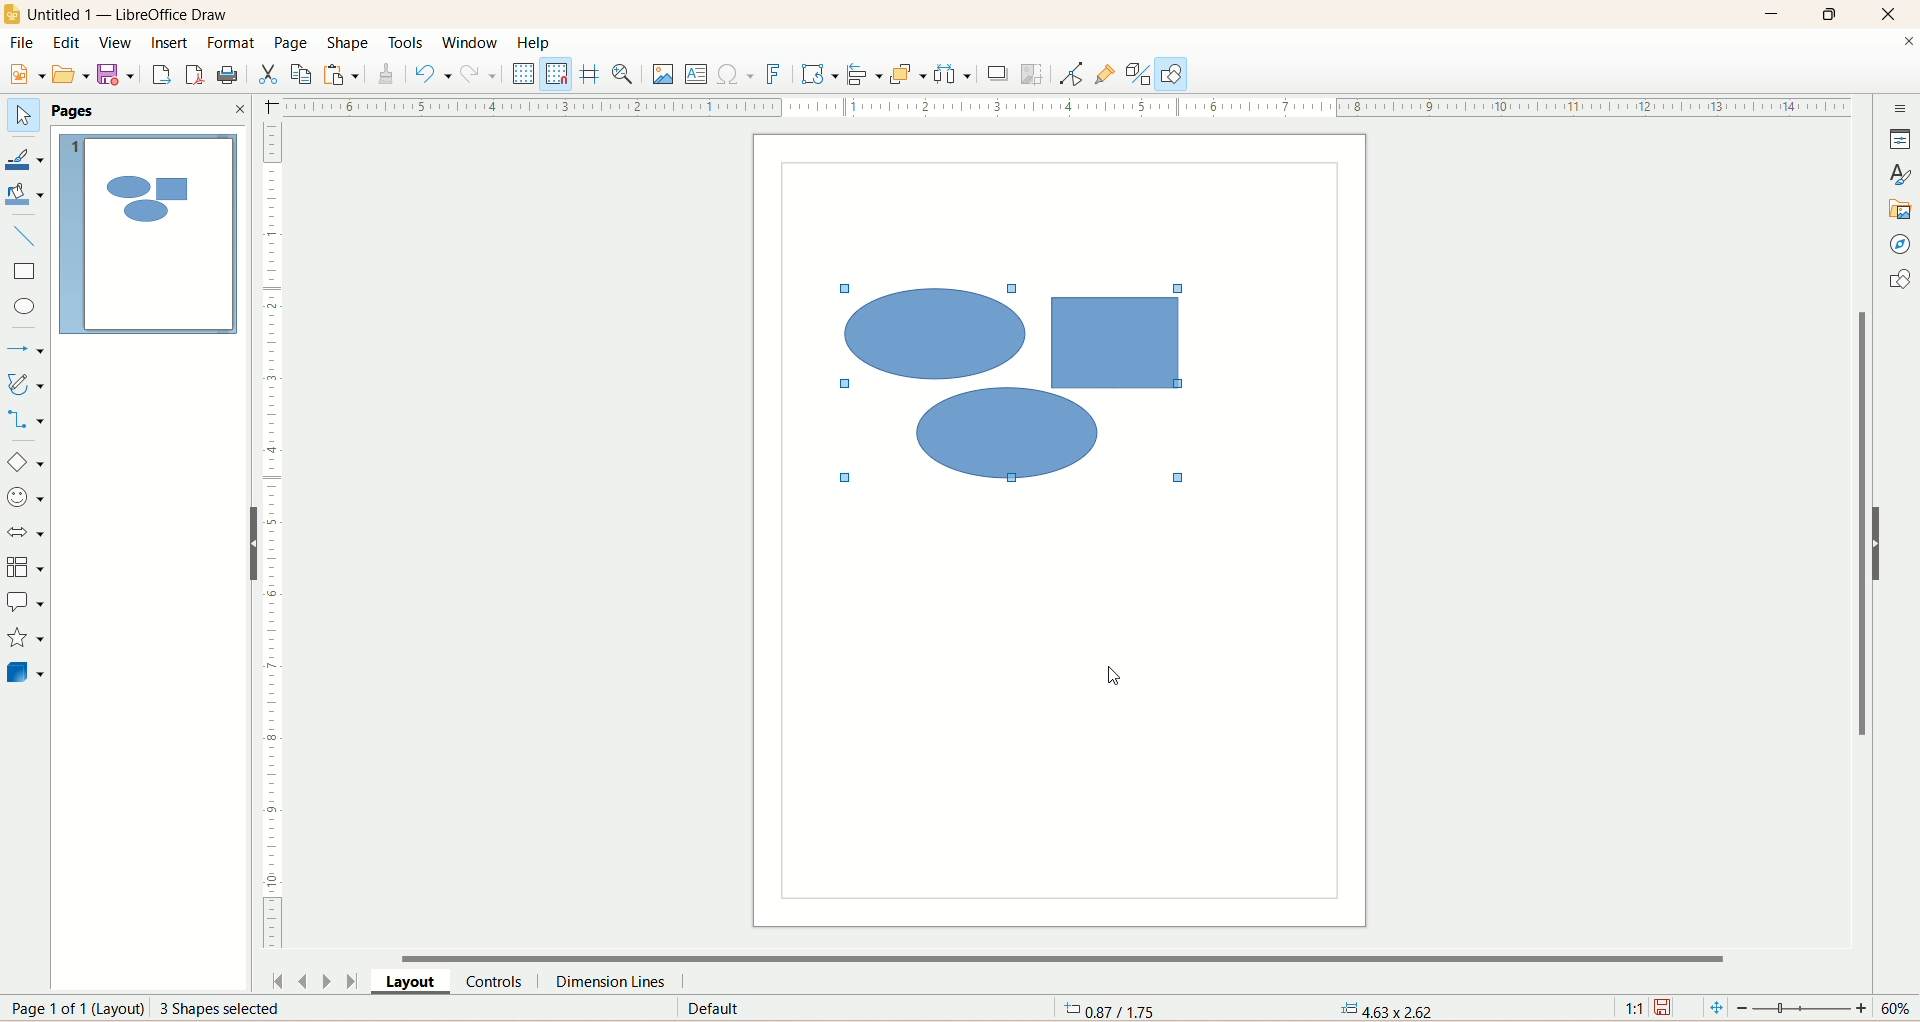 The width and height of the screenshot is (1920, 1022). I want to click on undo, so click(430, 74).